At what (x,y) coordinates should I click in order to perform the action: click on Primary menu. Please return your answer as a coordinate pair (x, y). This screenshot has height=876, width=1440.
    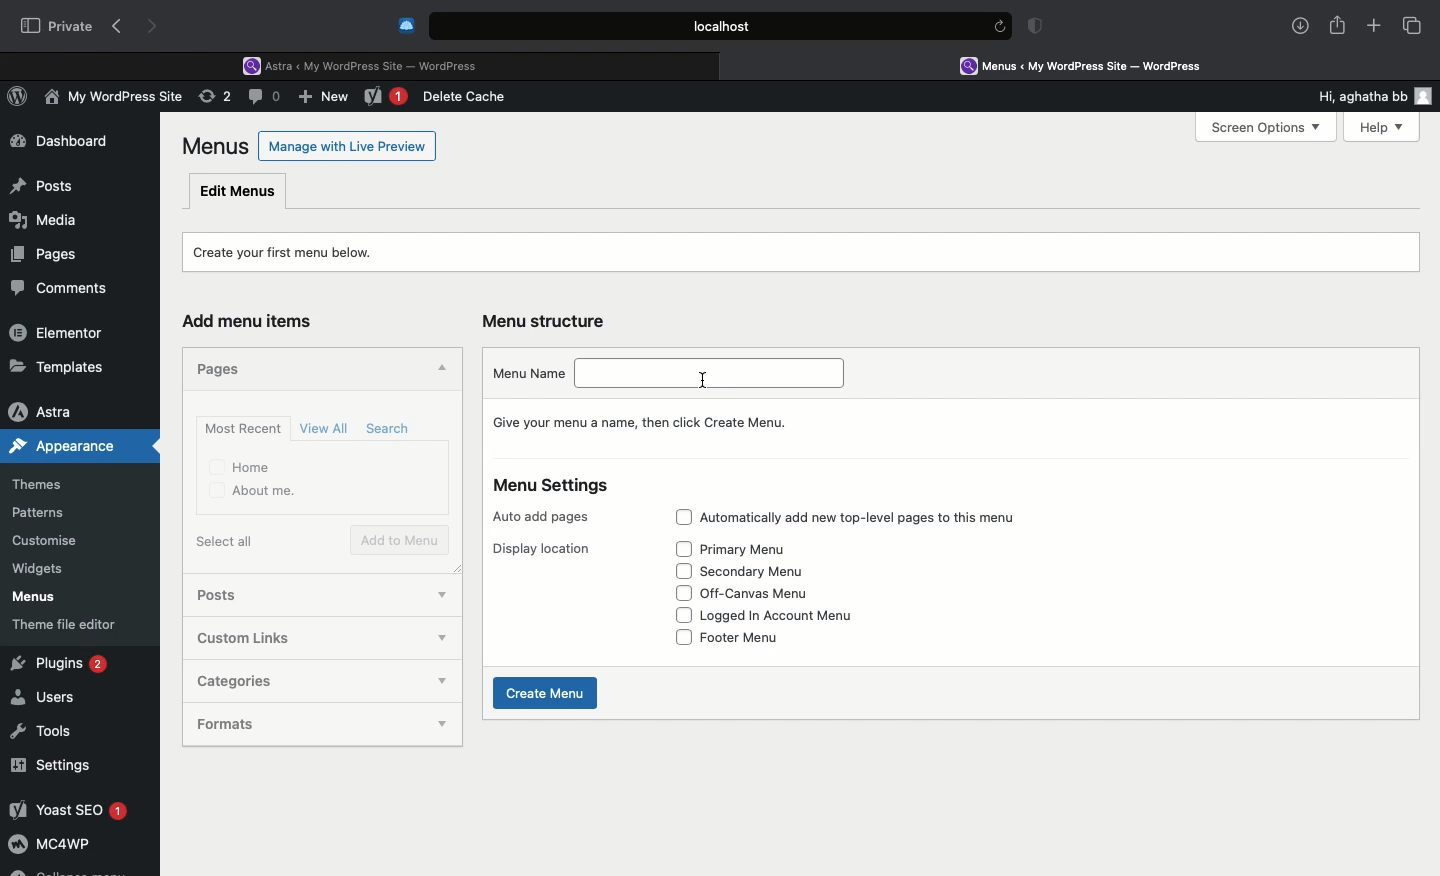
    Looking at the image, I should click on (752, 547).